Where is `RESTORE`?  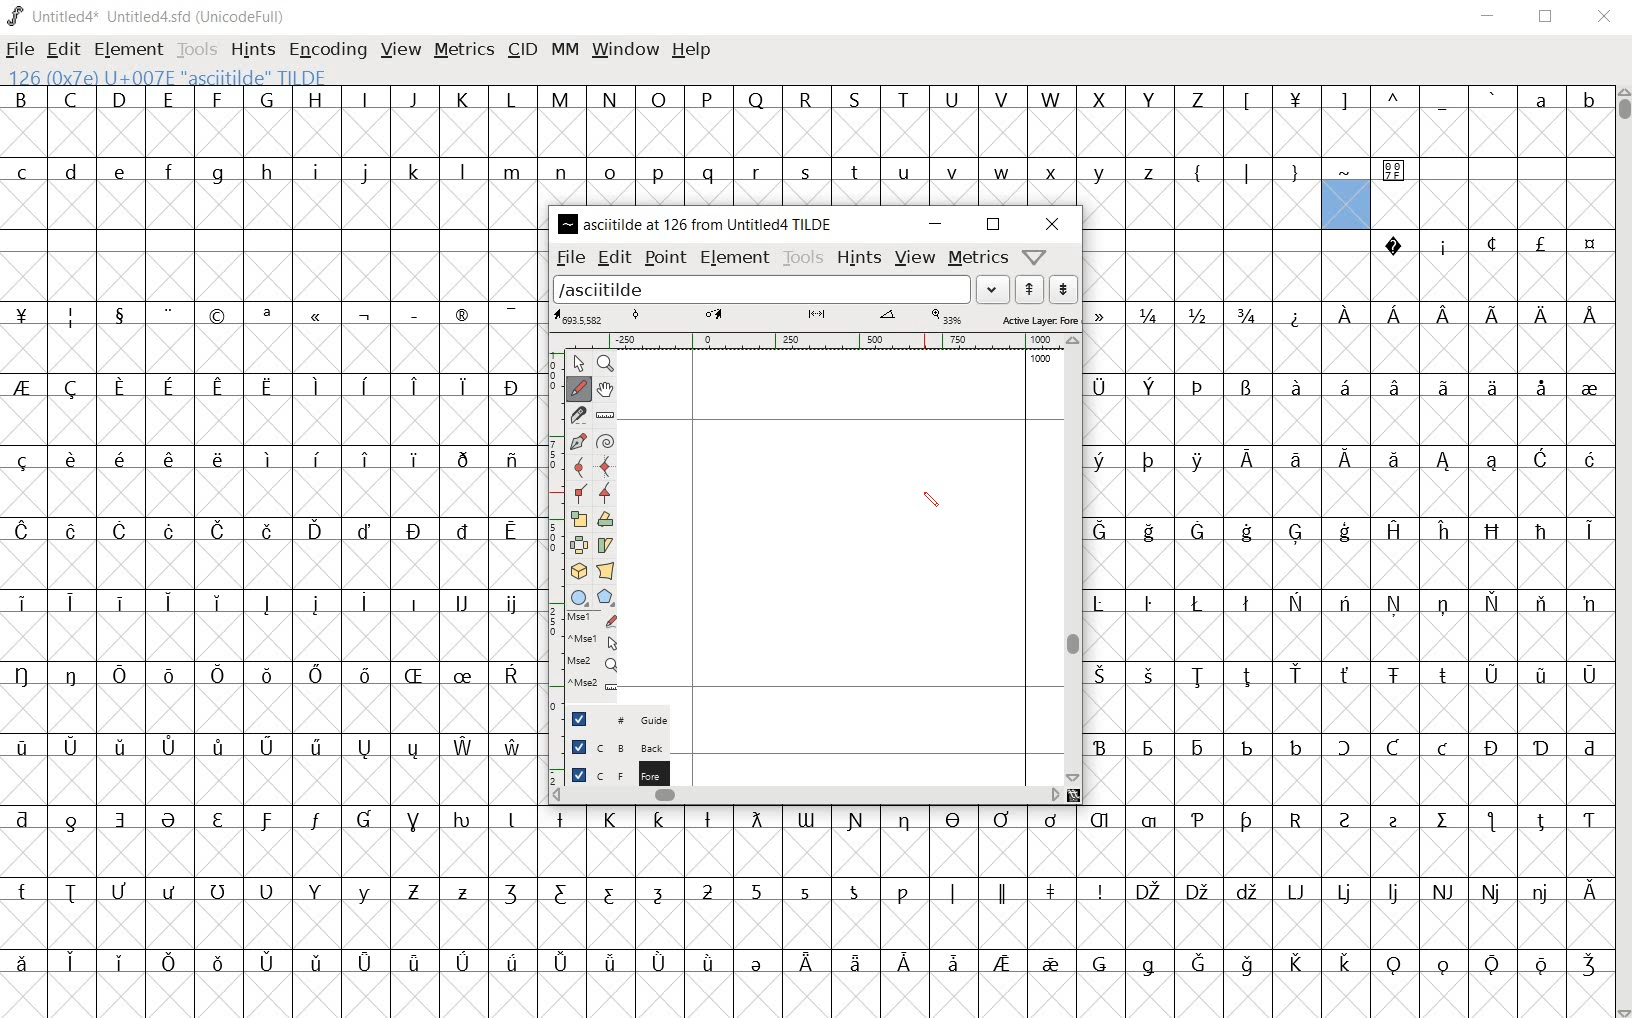
RESTORE is located at coordinates (1550, 18).